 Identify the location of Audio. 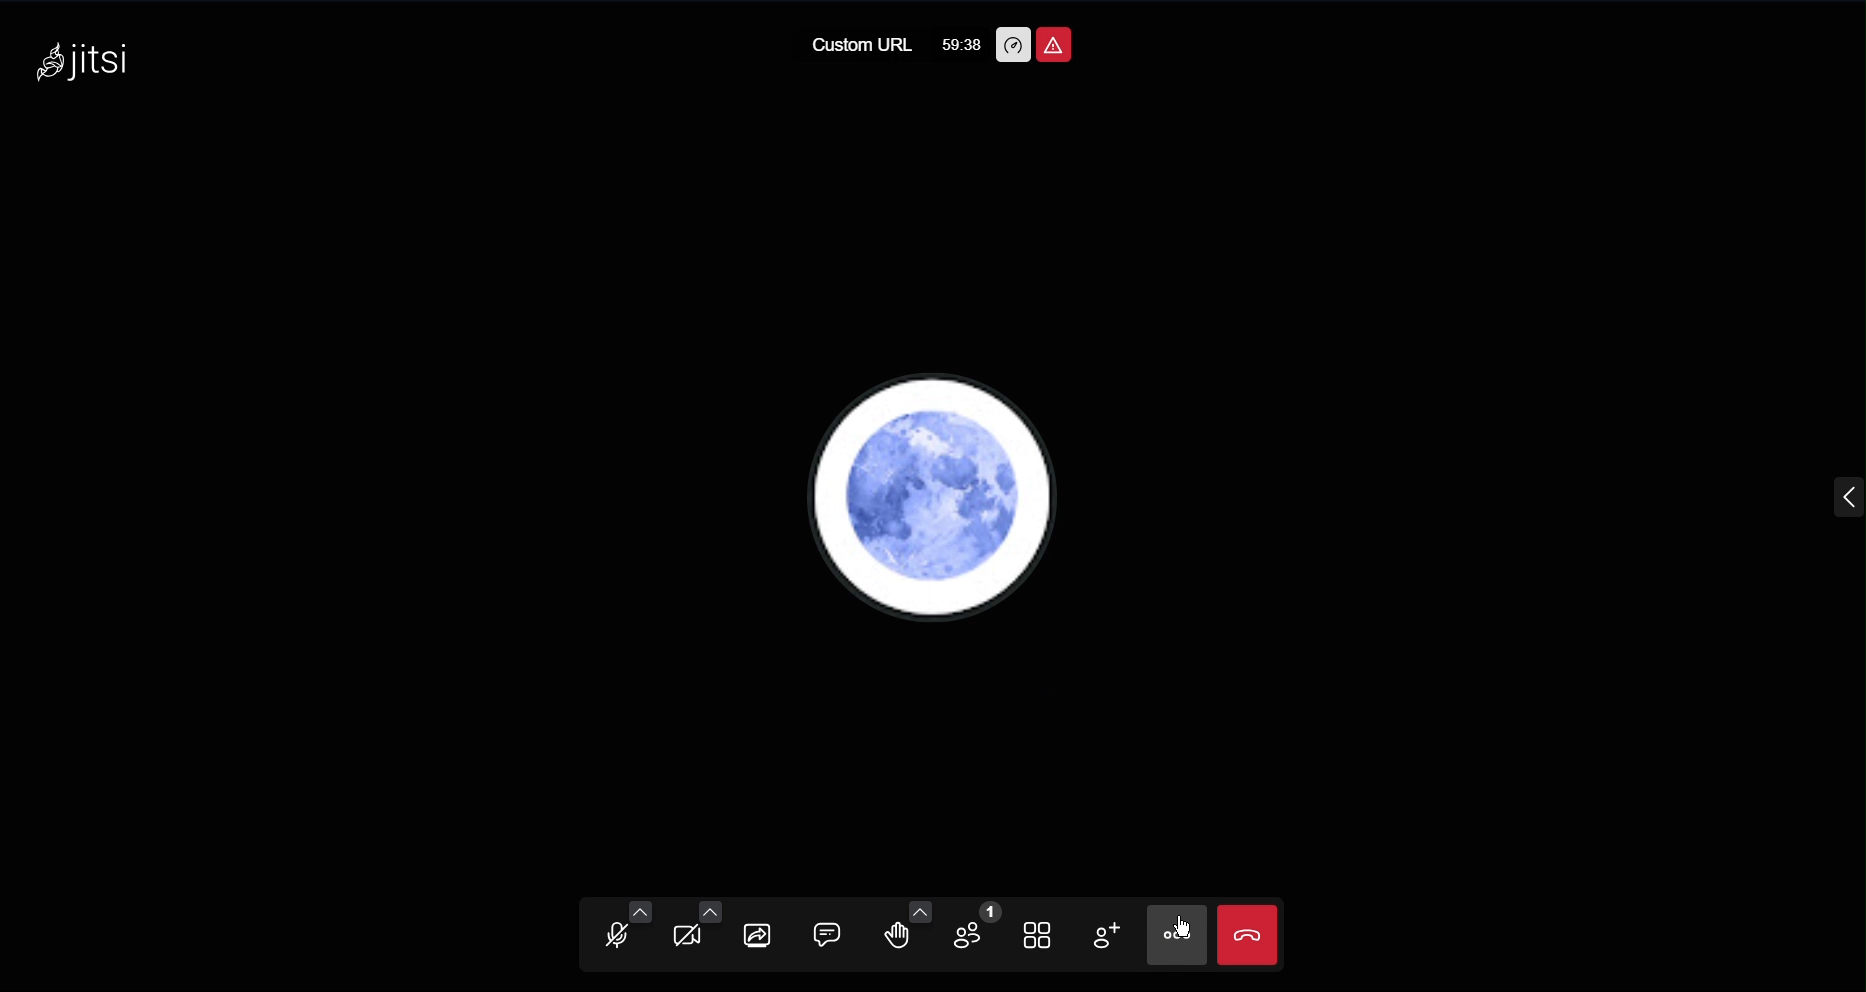
(614, 933).